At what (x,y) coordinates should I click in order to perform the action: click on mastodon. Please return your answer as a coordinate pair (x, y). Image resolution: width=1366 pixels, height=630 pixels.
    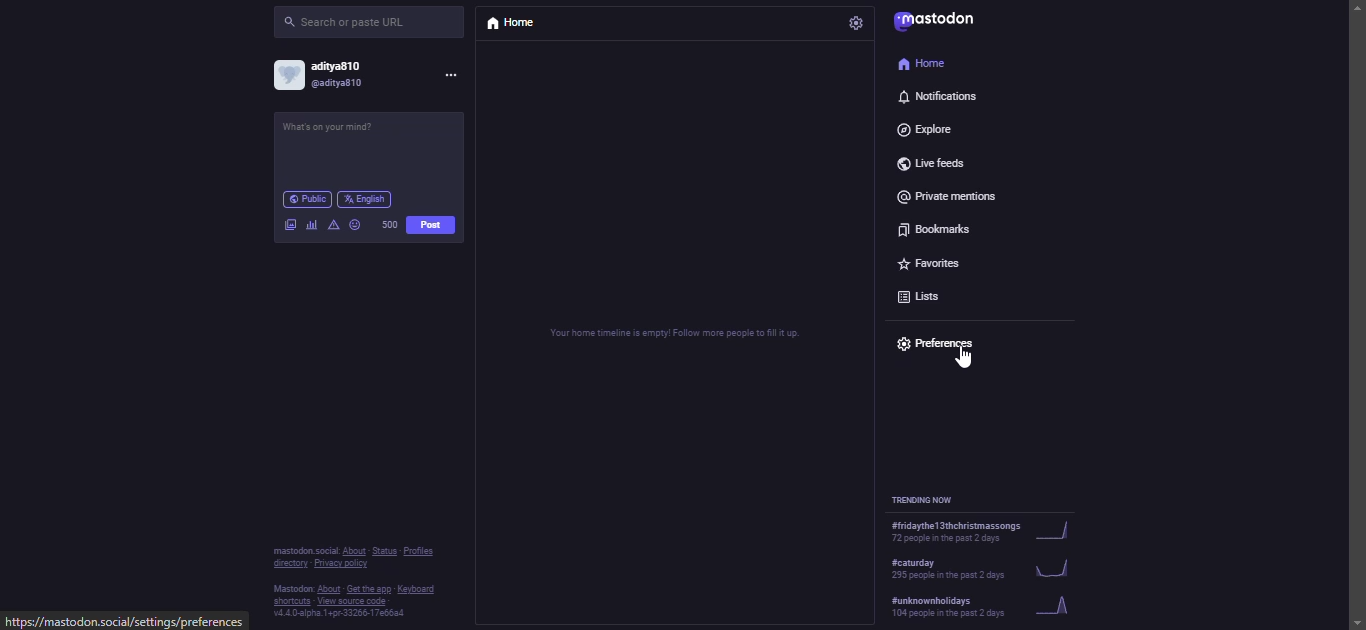
    Looking at the image, I should click on (939, 21).